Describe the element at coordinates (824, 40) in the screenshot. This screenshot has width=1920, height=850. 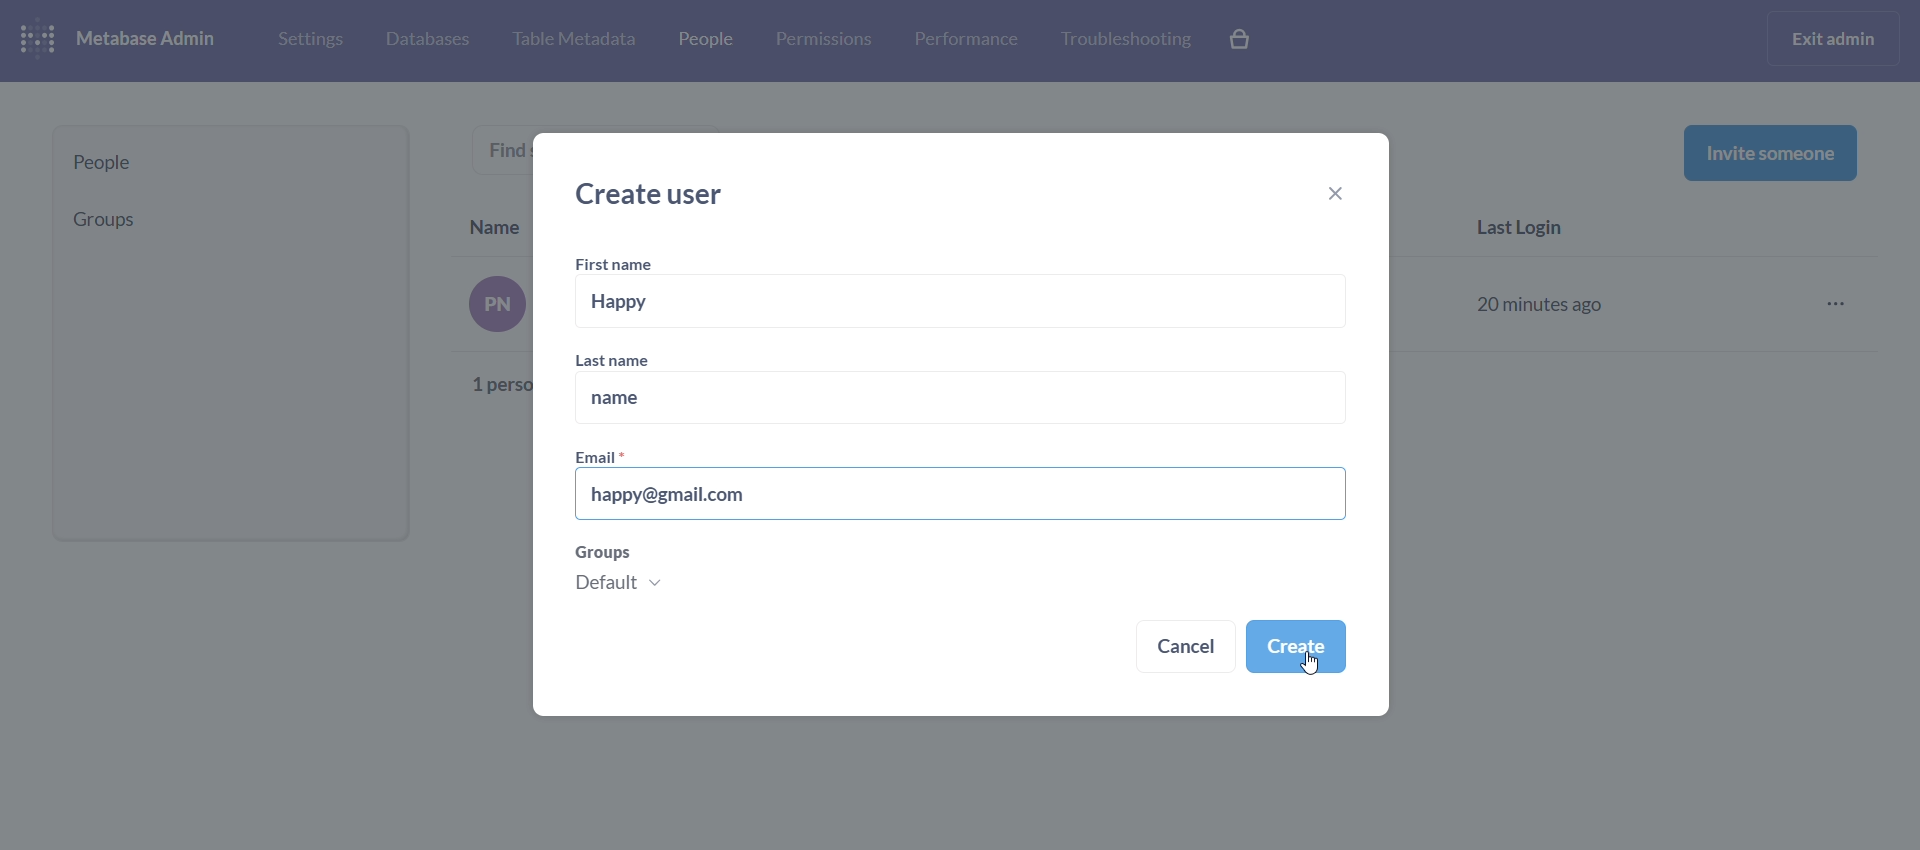
I see `permissions` at that location.